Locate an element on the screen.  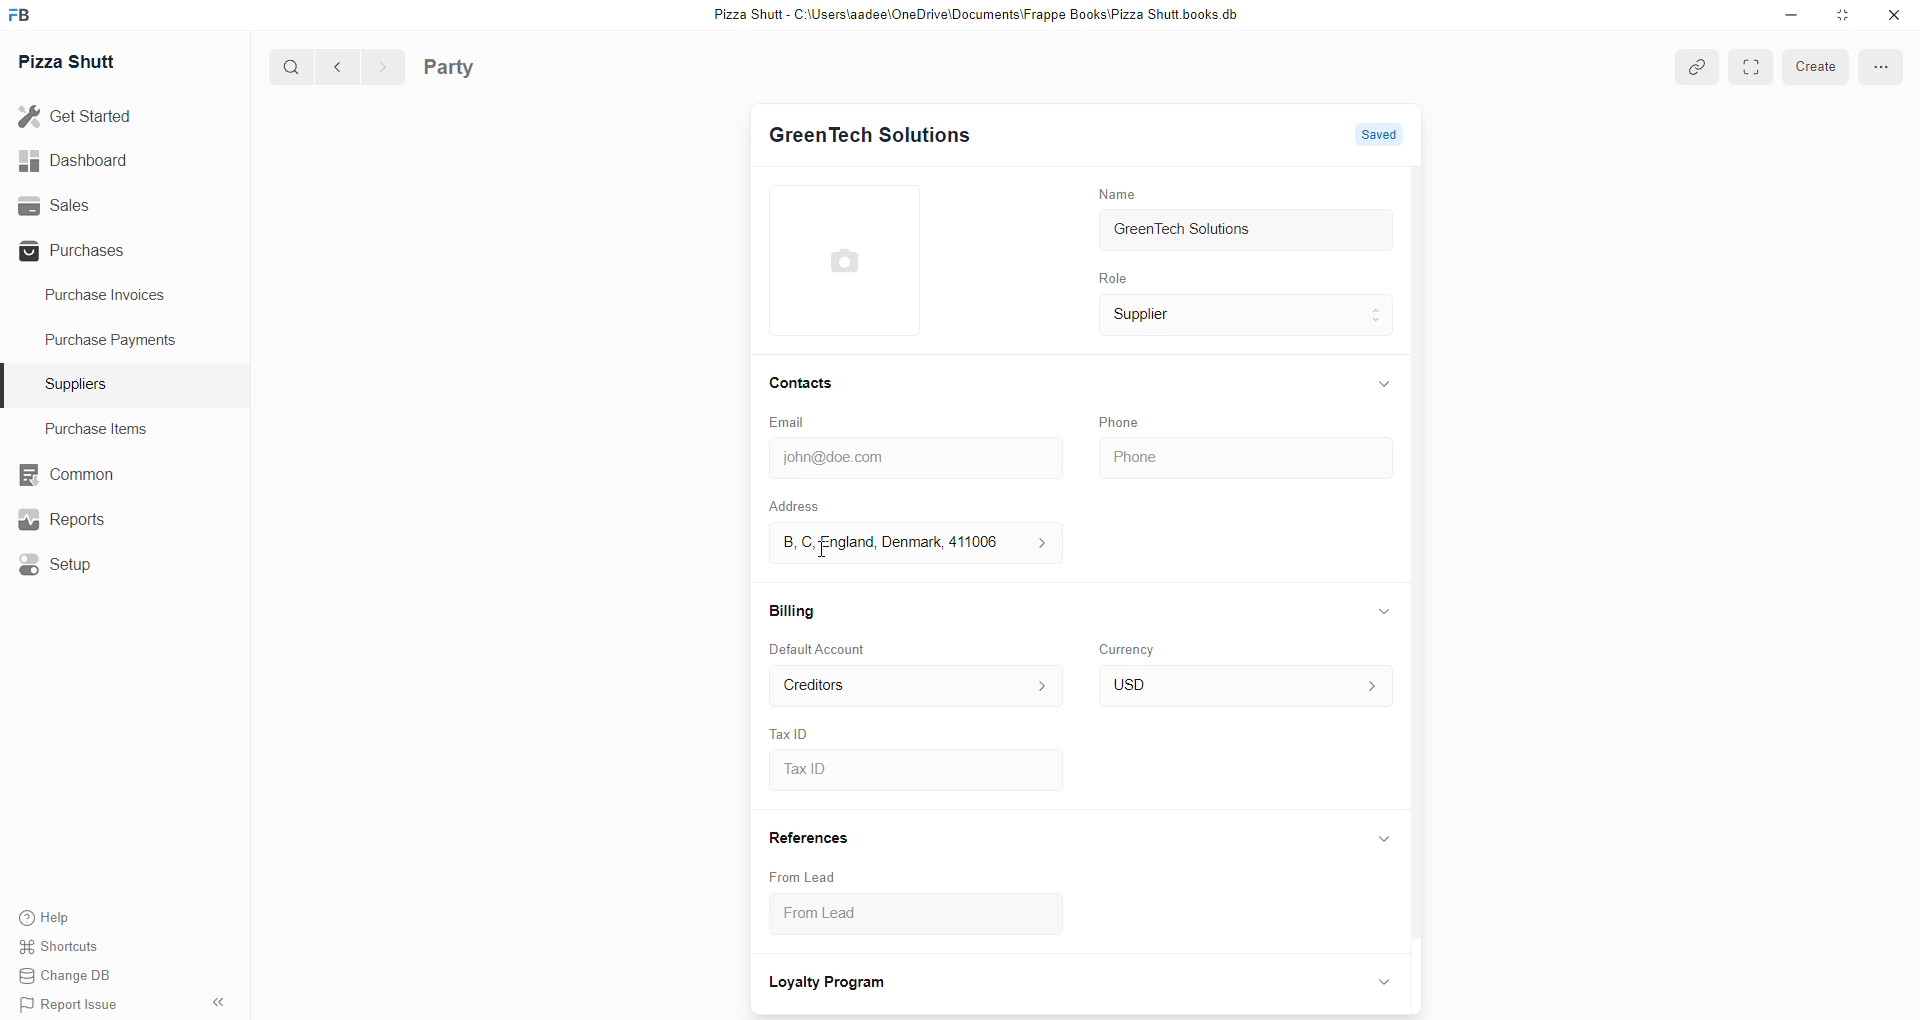
Phone is located at coordinates (1122, 421).